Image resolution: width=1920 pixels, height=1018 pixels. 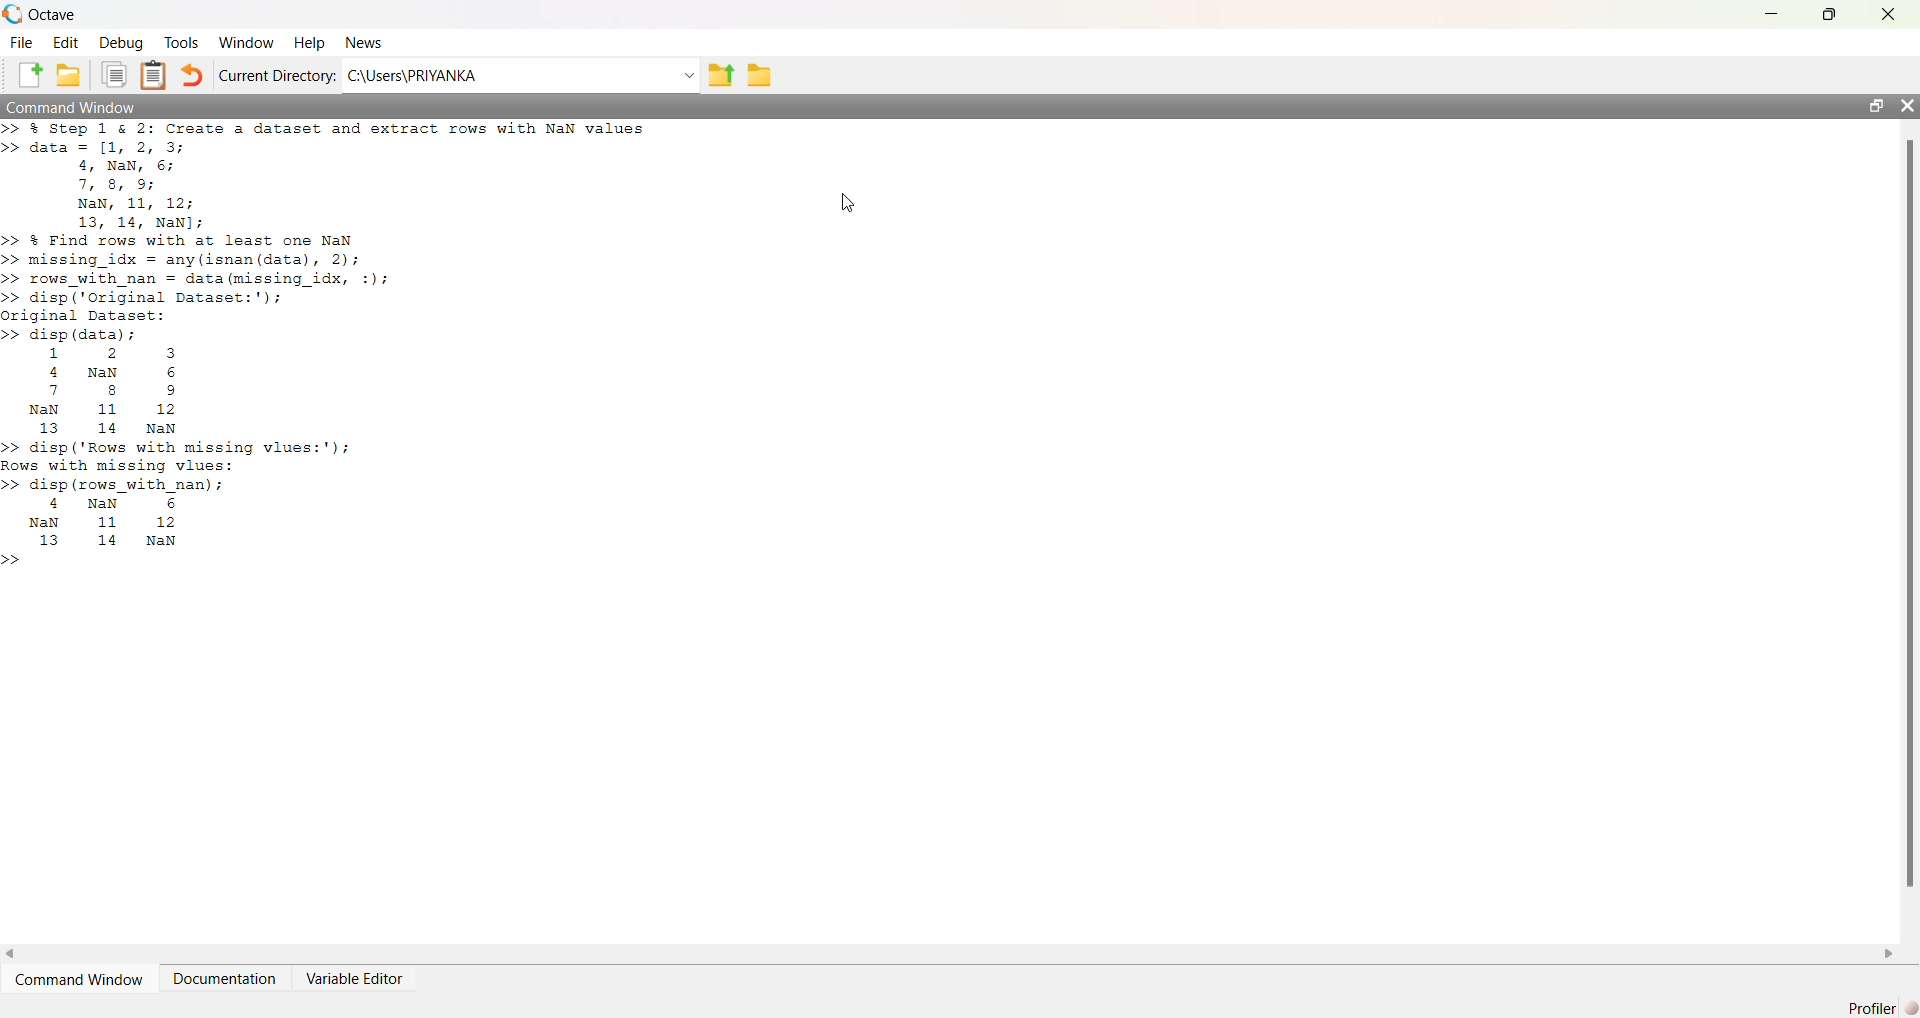 I want to click on Variable Editor, so click(x=353, y=979).